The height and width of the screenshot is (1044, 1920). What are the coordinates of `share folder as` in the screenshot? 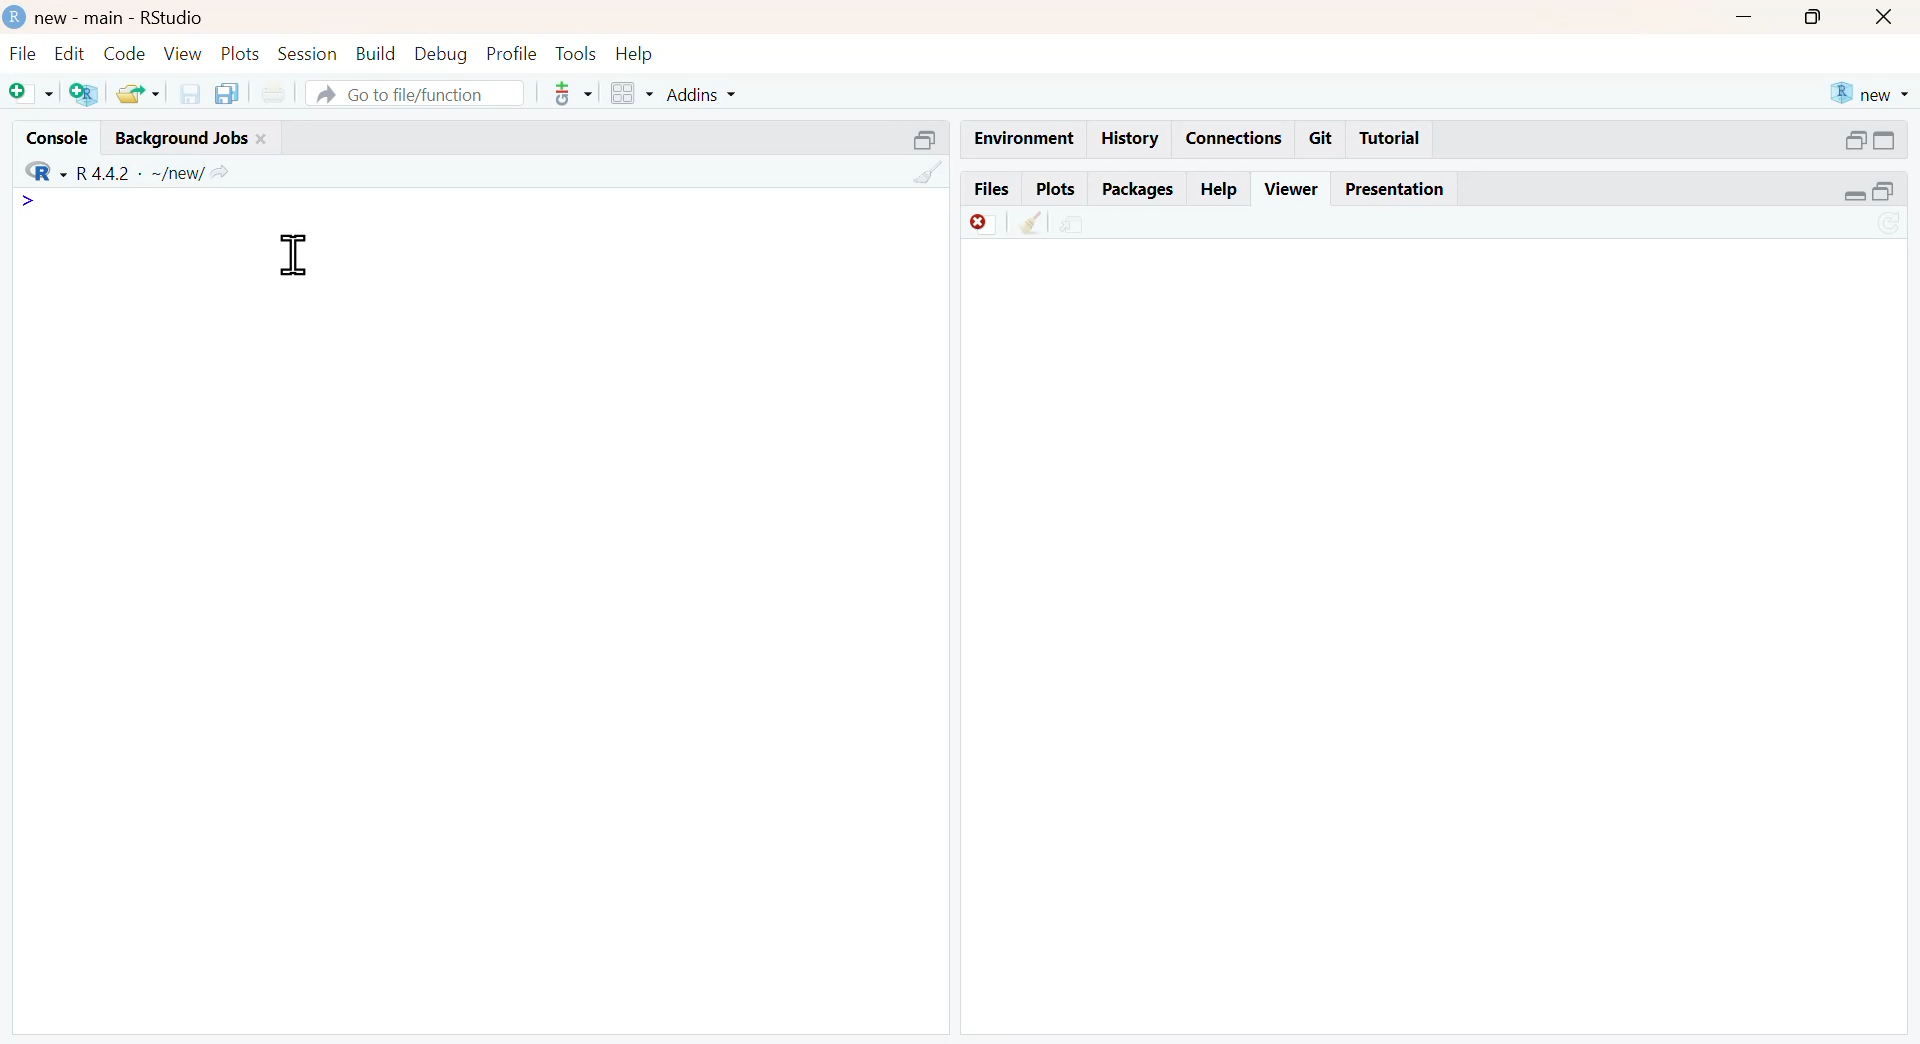 It's located at (140, 94).